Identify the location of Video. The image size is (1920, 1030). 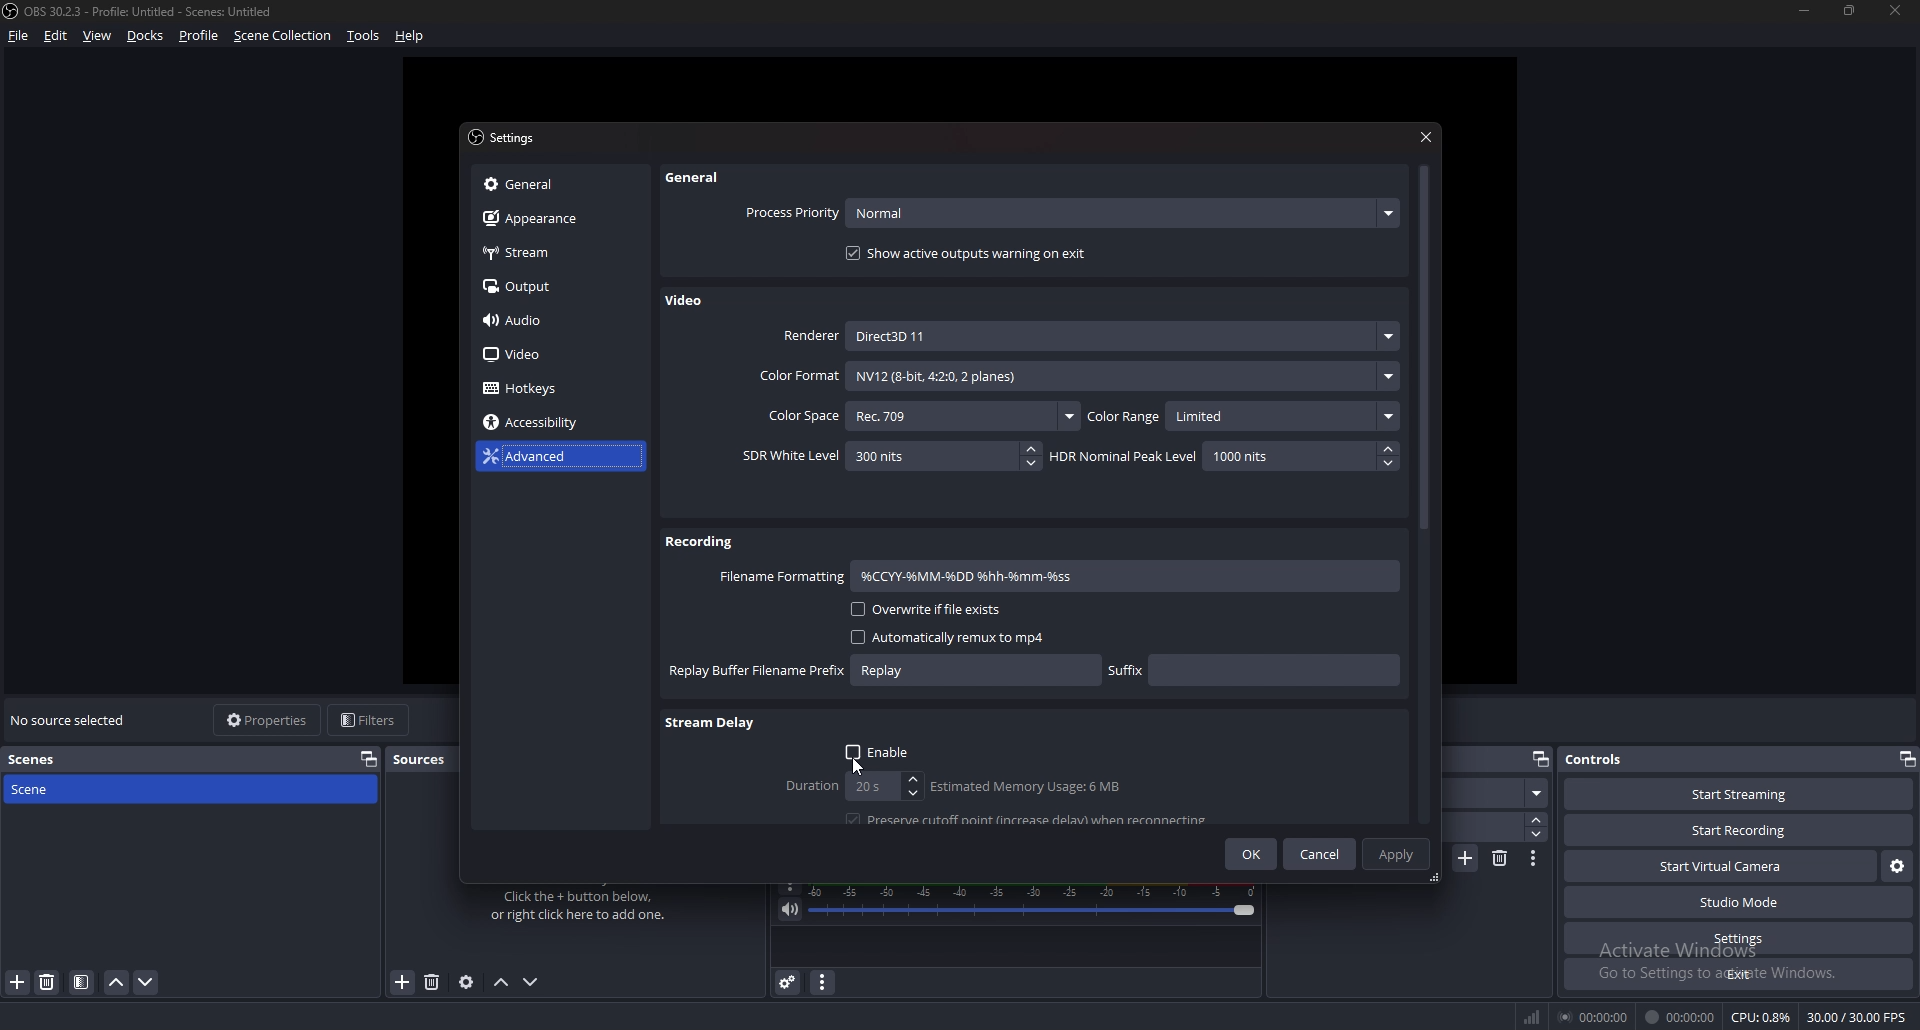
(687, 302).